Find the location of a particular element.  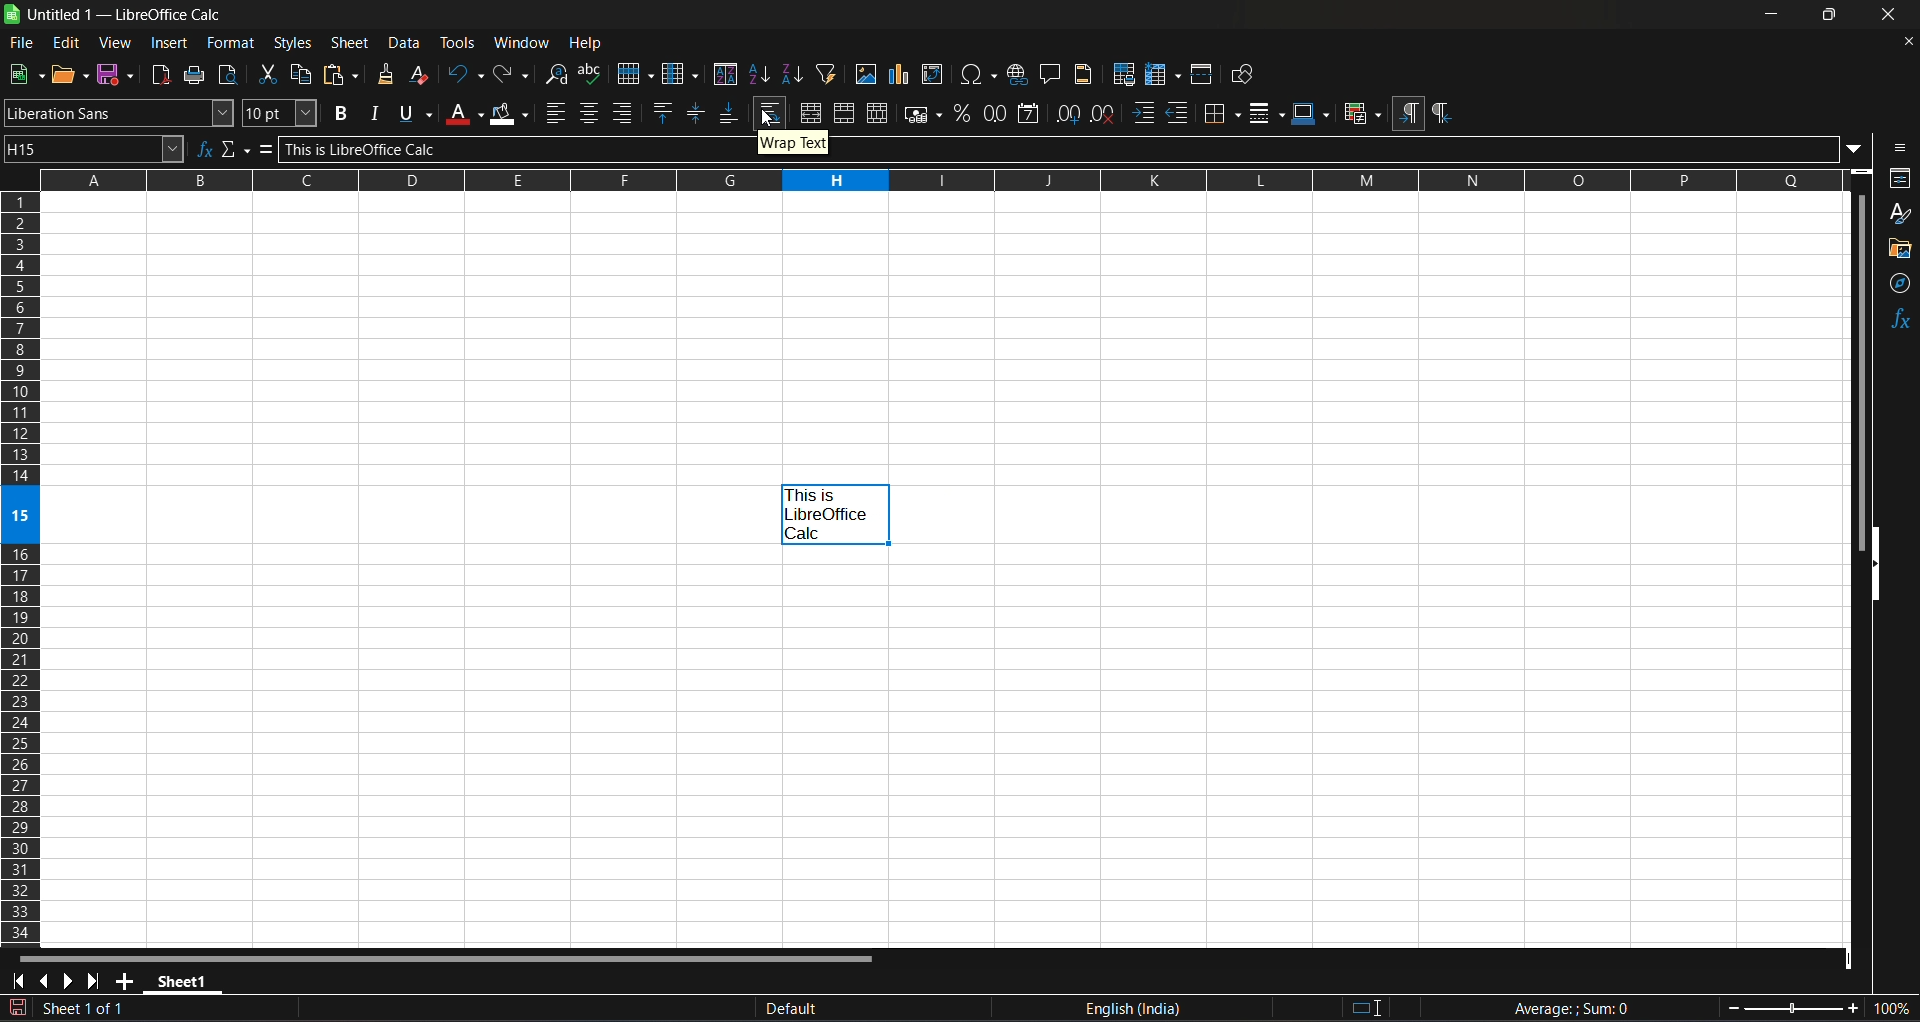

sort is located at coordinates (727, 72).